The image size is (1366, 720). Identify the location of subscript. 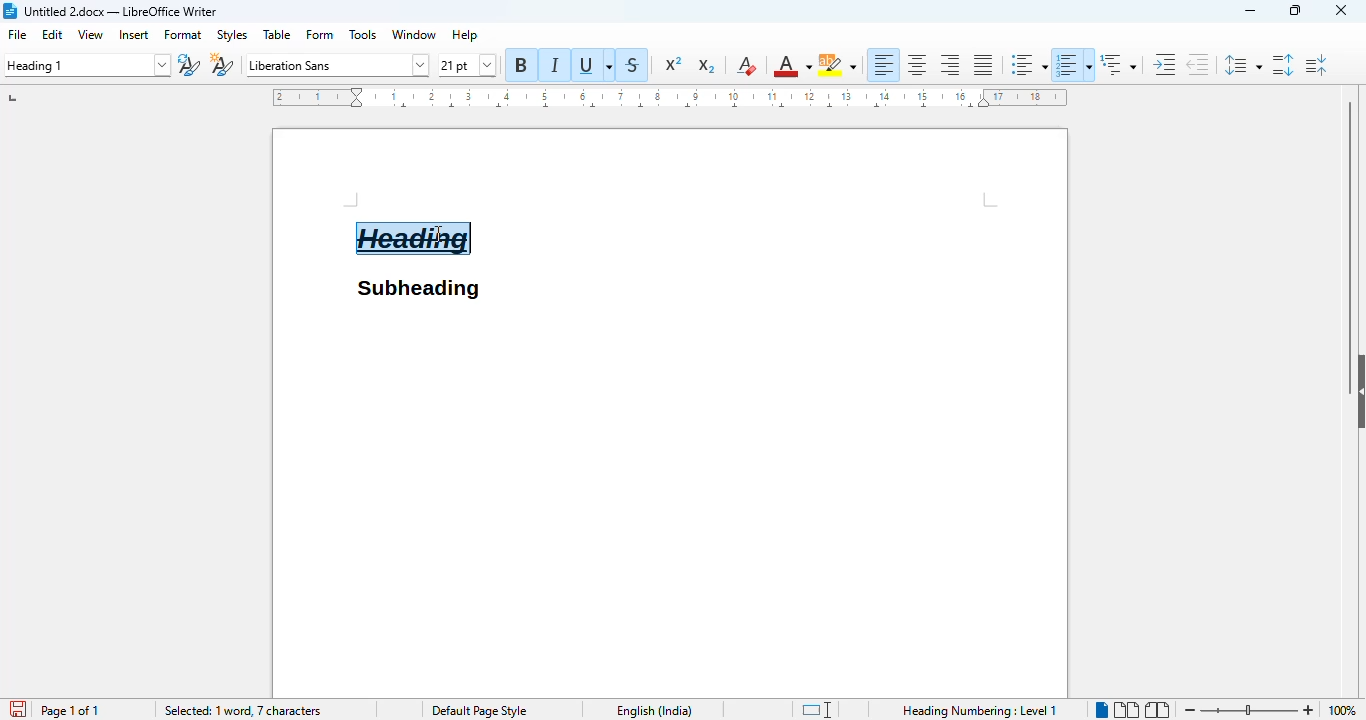
(705, 66).